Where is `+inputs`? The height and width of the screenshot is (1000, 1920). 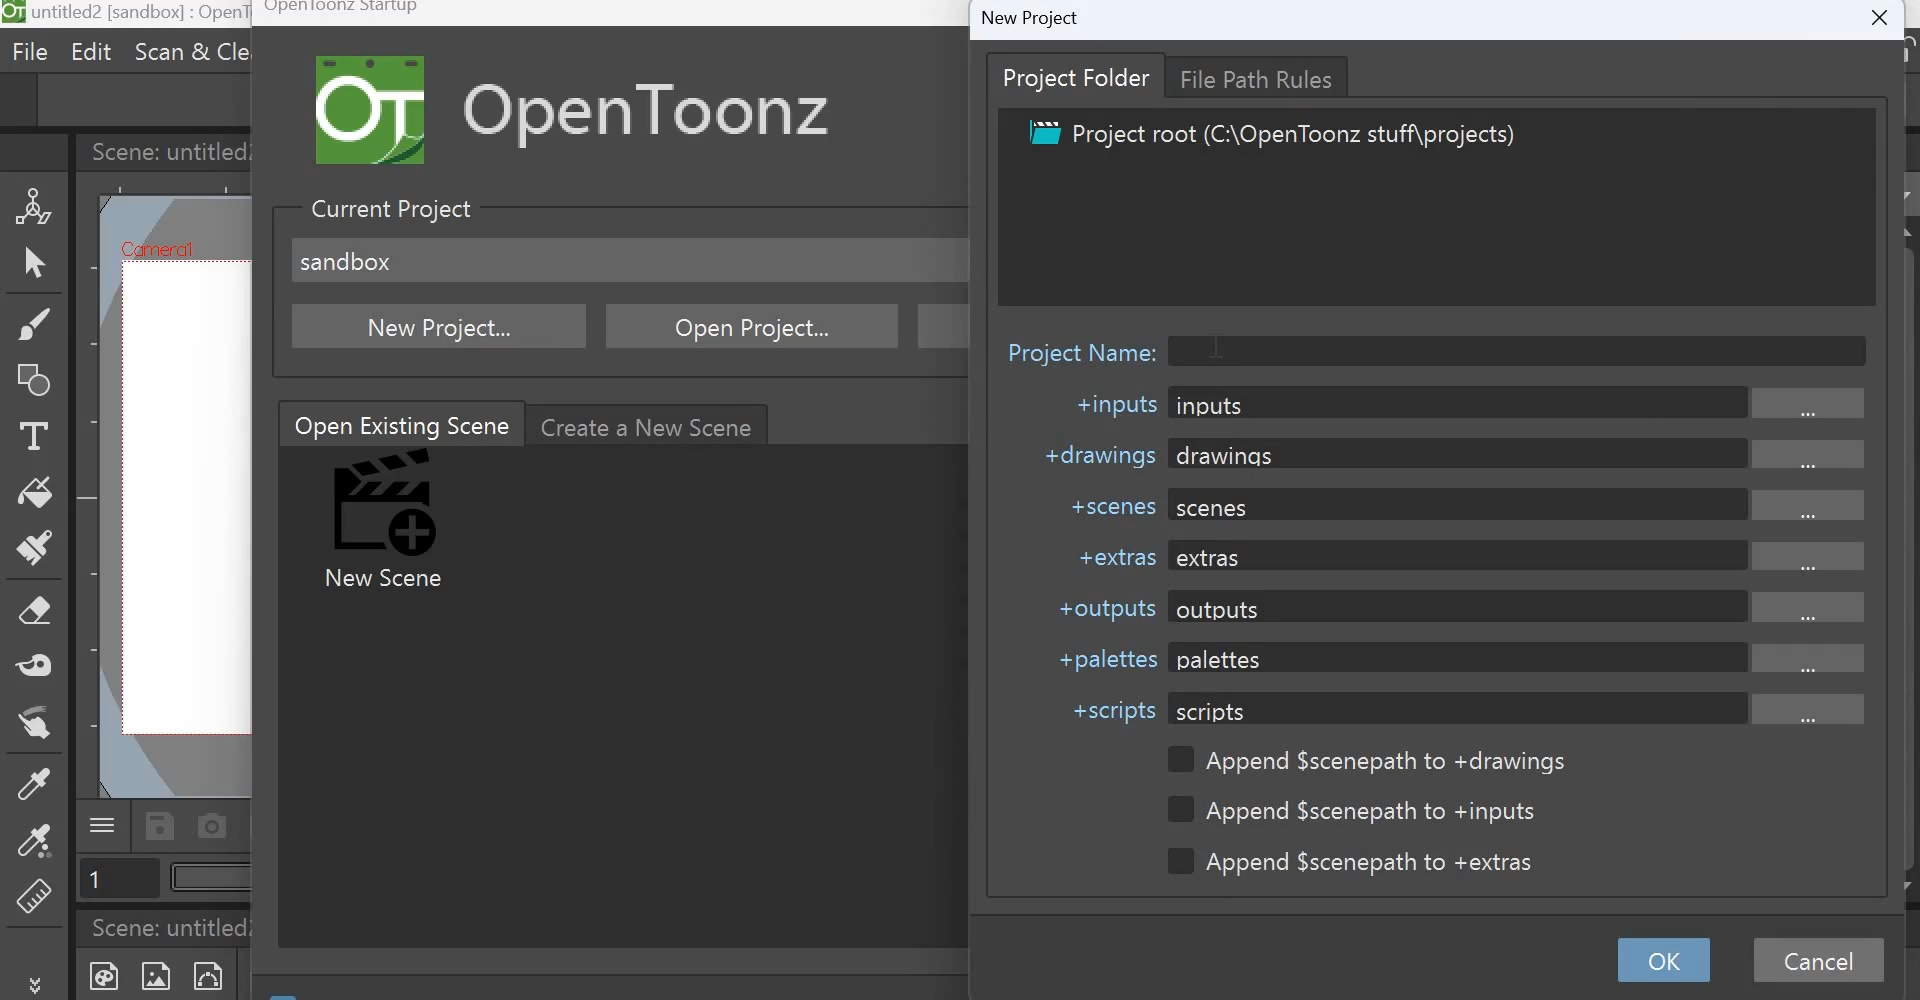 +inputs is located at coordinates (1112, 407).